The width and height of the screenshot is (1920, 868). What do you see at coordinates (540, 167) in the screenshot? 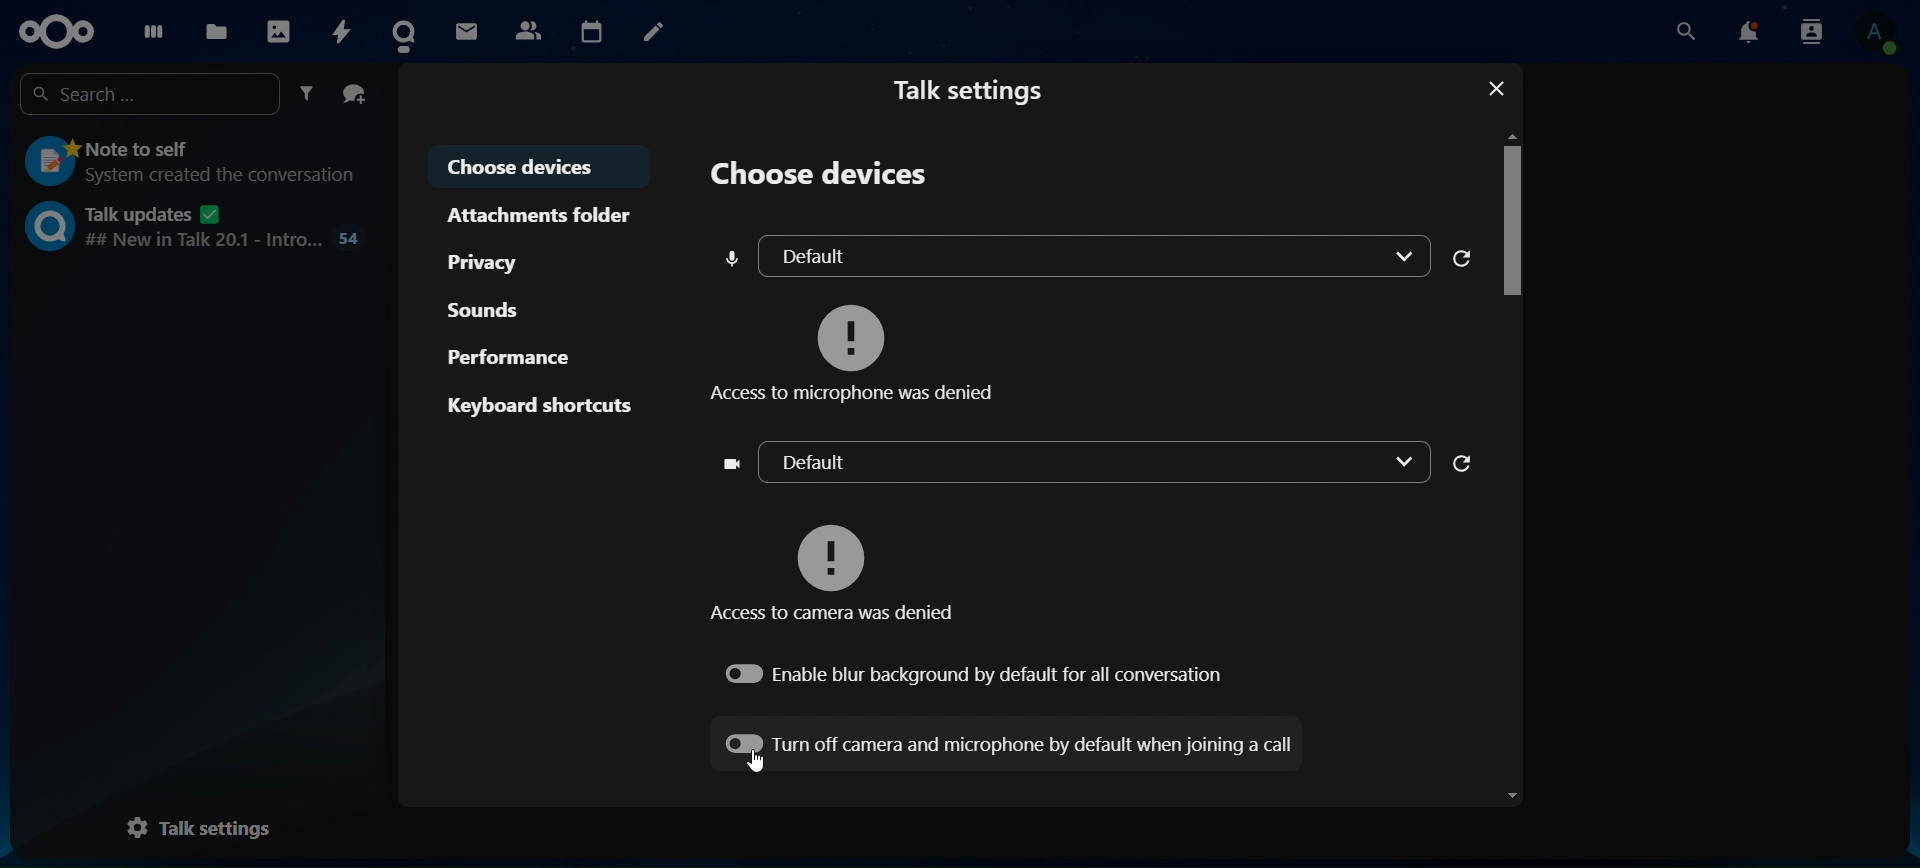
I see `choose devices` at bounding box center [540, 167].